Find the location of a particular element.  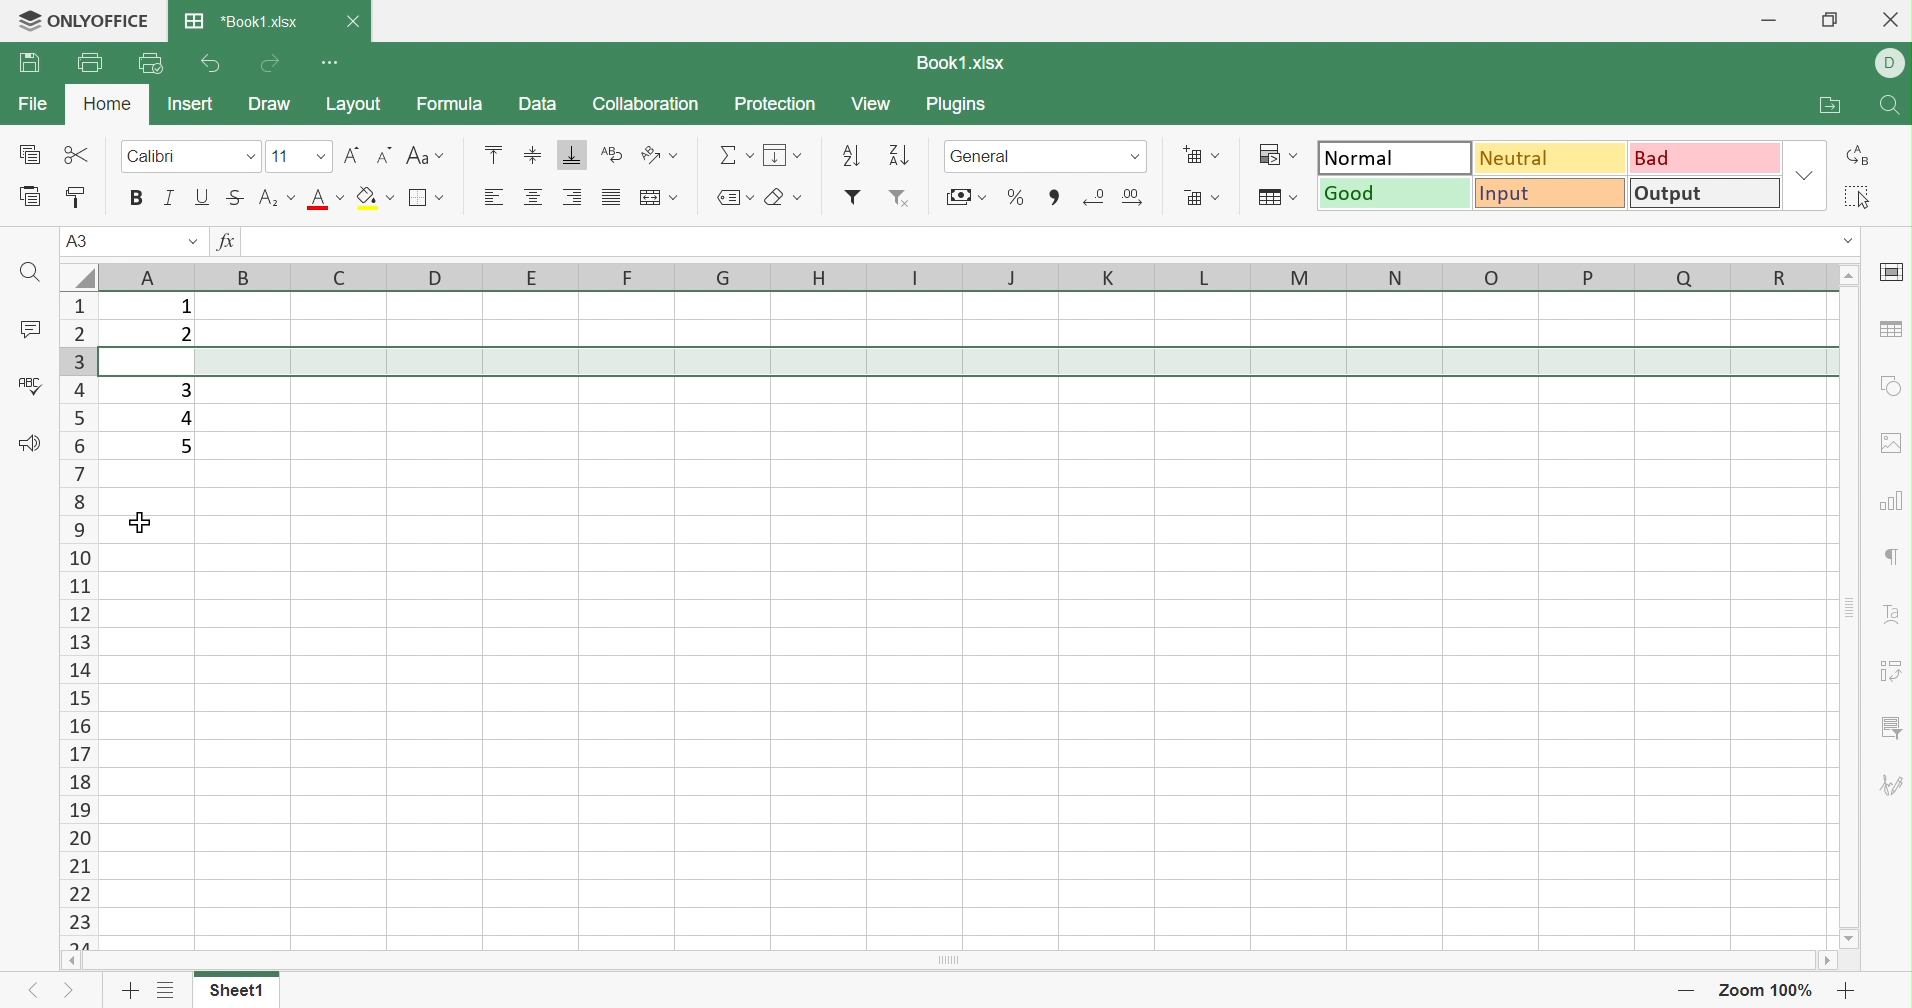

Signature settings is located at coordinates (1894, 786).